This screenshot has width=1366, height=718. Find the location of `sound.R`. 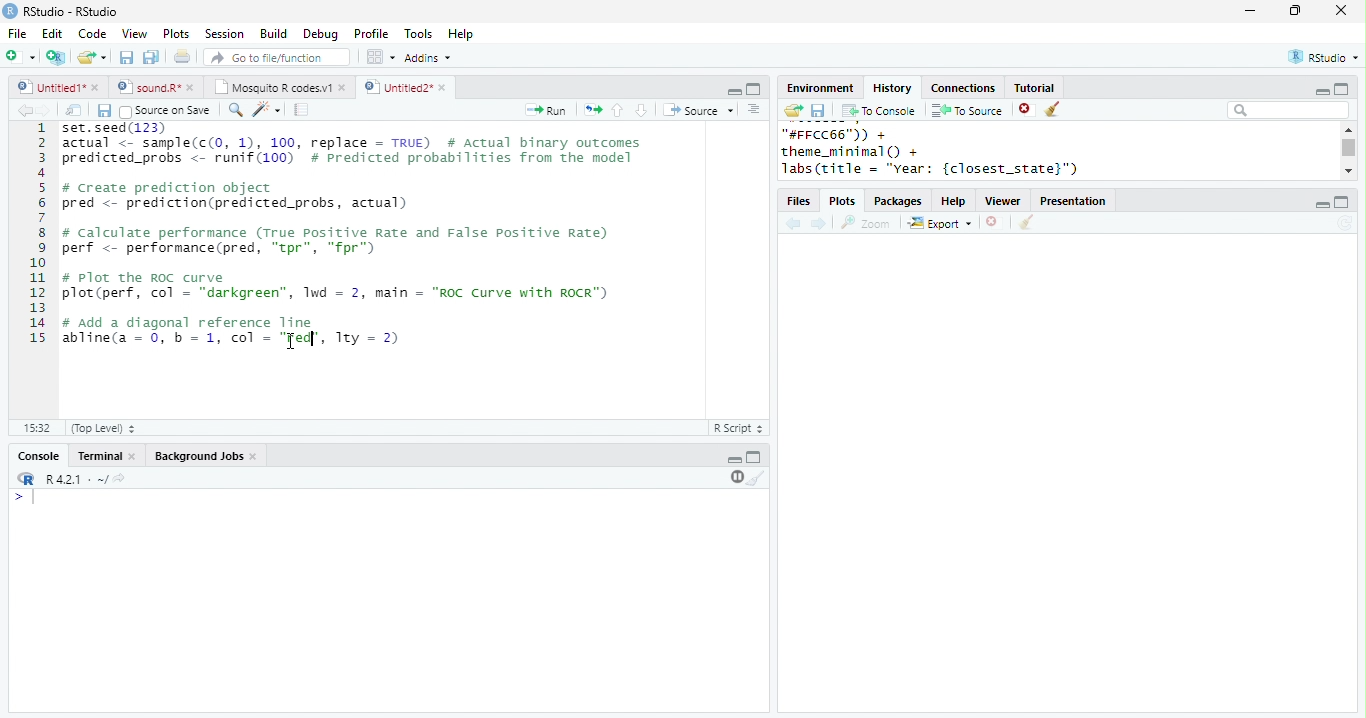

sound.R is located at coordinates (149, 87).